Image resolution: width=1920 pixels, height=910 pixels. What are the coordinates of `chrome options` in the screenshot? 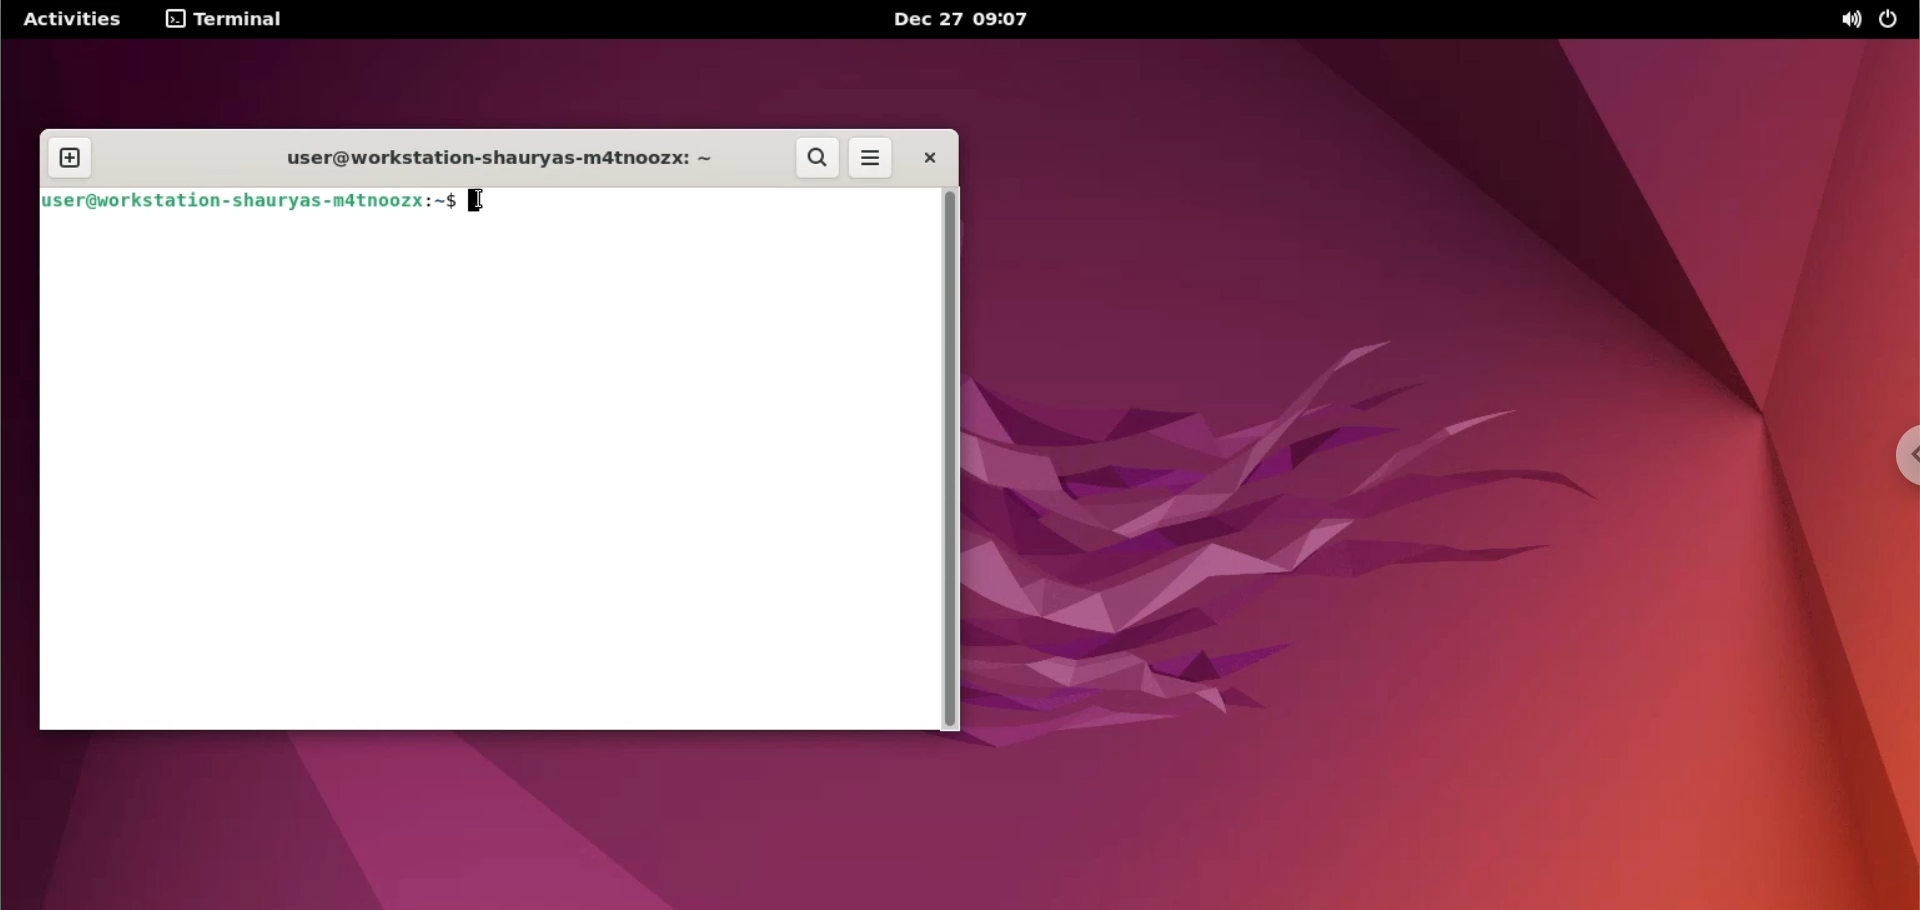 It's located at (1903, 458).